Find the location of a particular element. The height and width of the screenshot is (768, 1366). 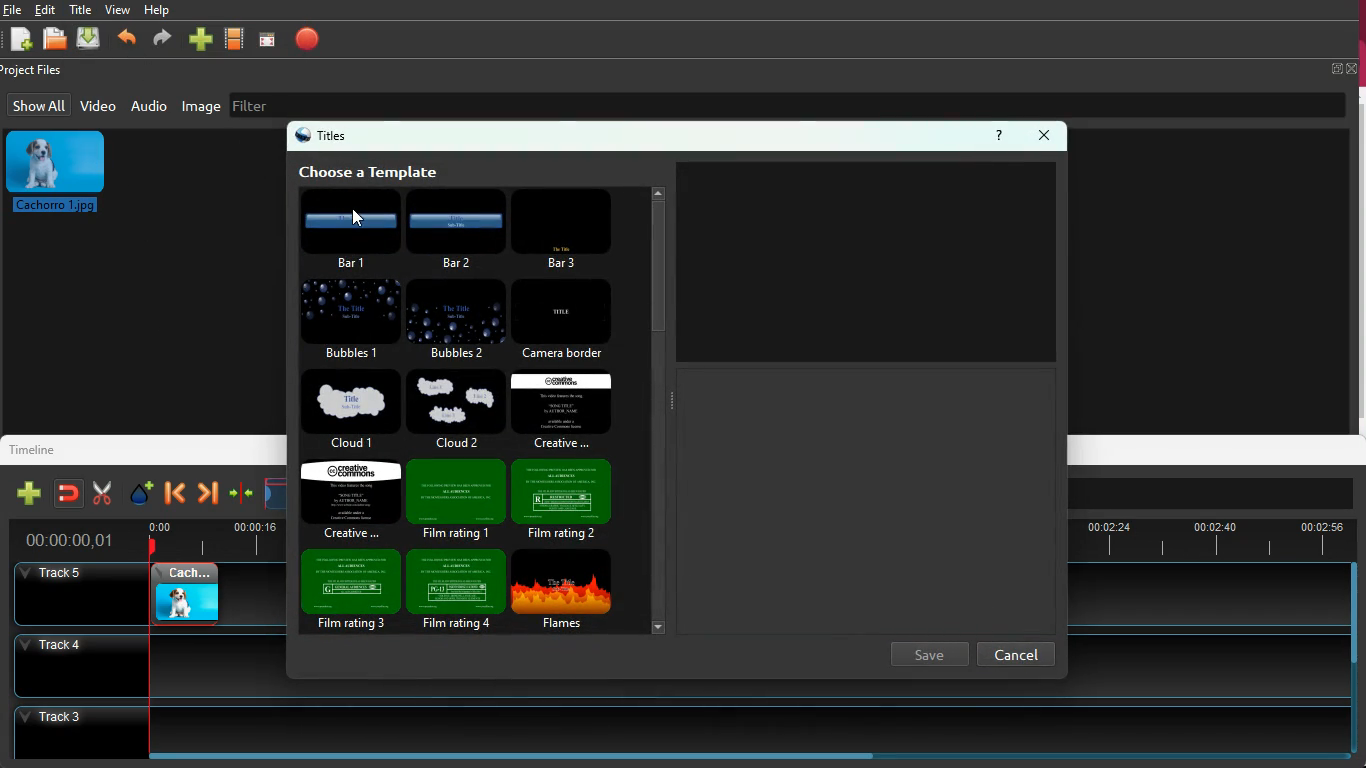

back is located at coordinates (126, 41).